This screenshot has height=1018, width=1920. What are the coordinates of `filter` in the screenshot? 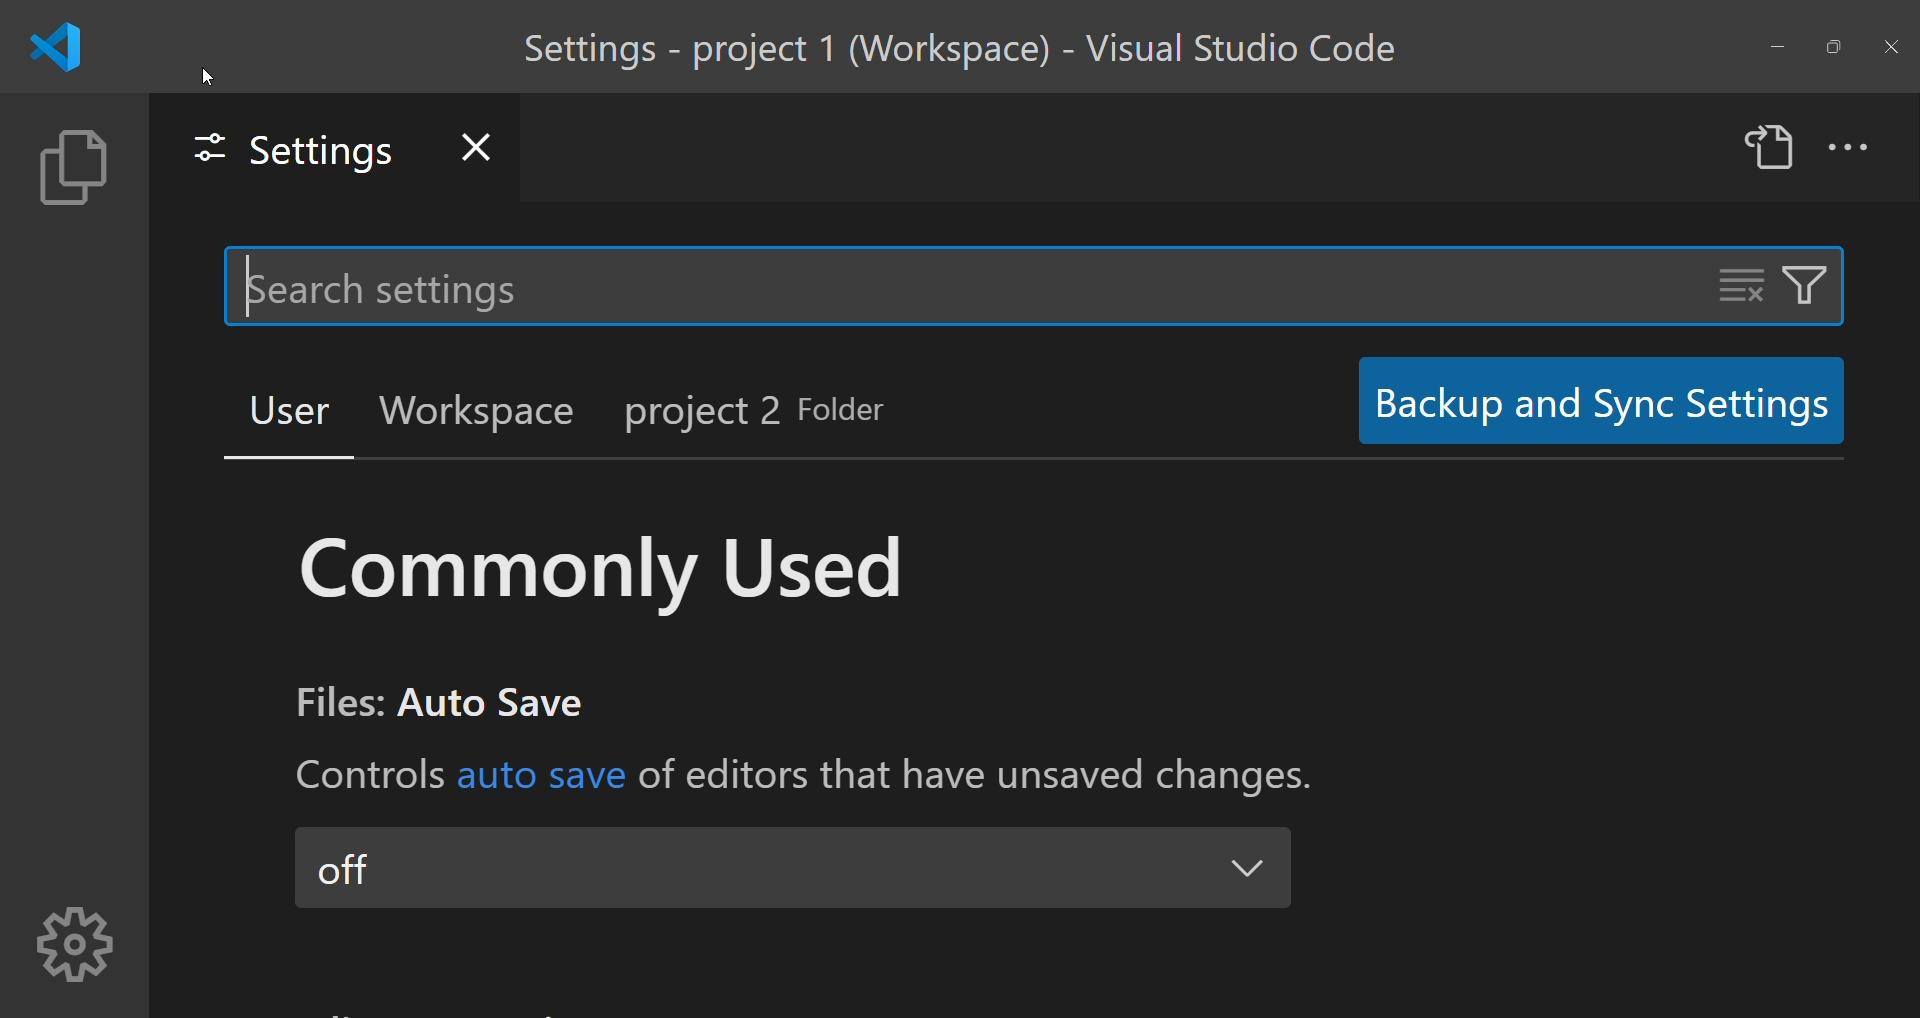 It's located at (1812, 280).